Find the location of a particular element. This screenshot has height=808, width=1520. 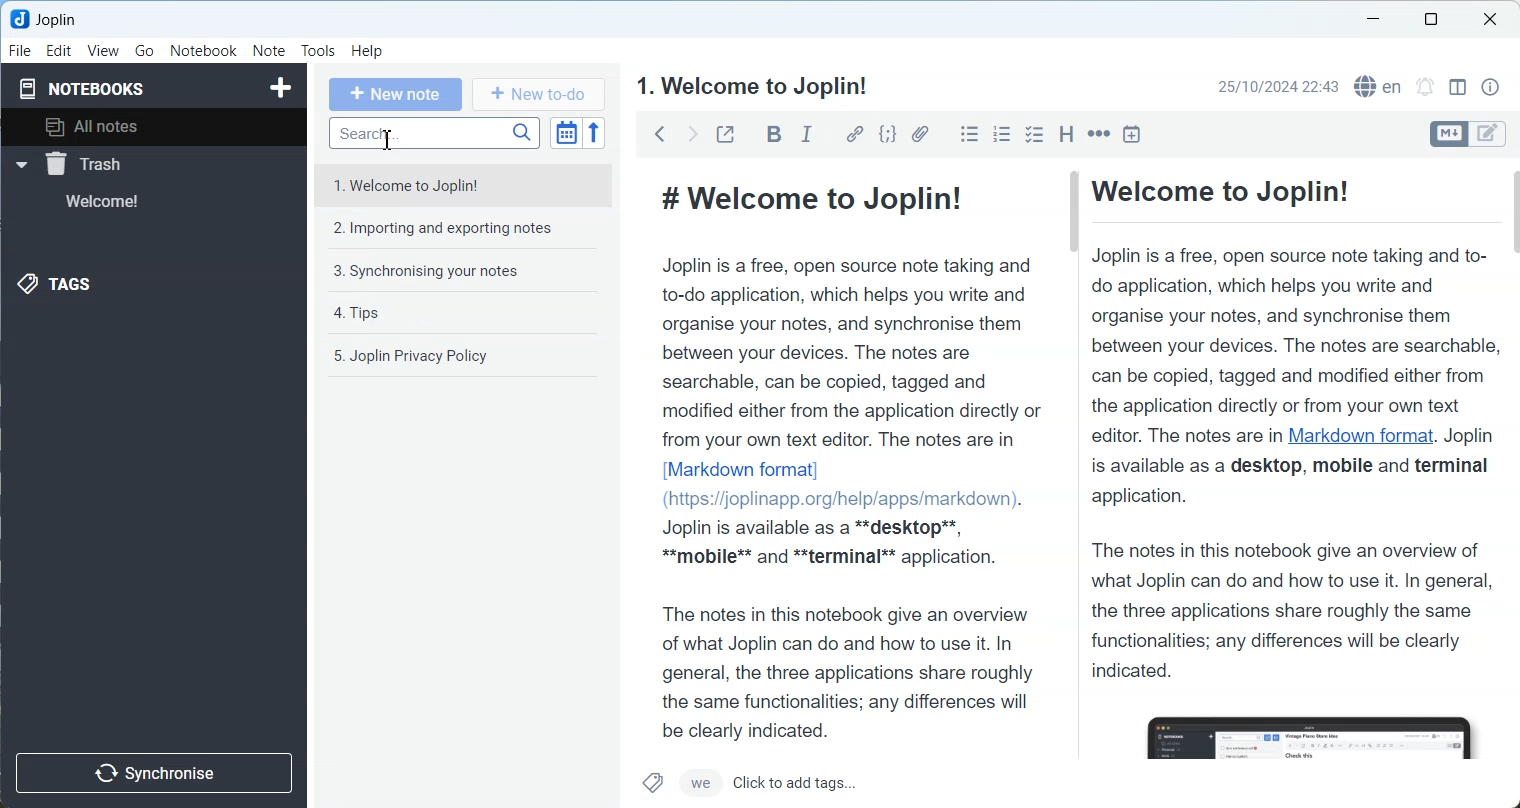

Tips is located at coordinates (468, 314).